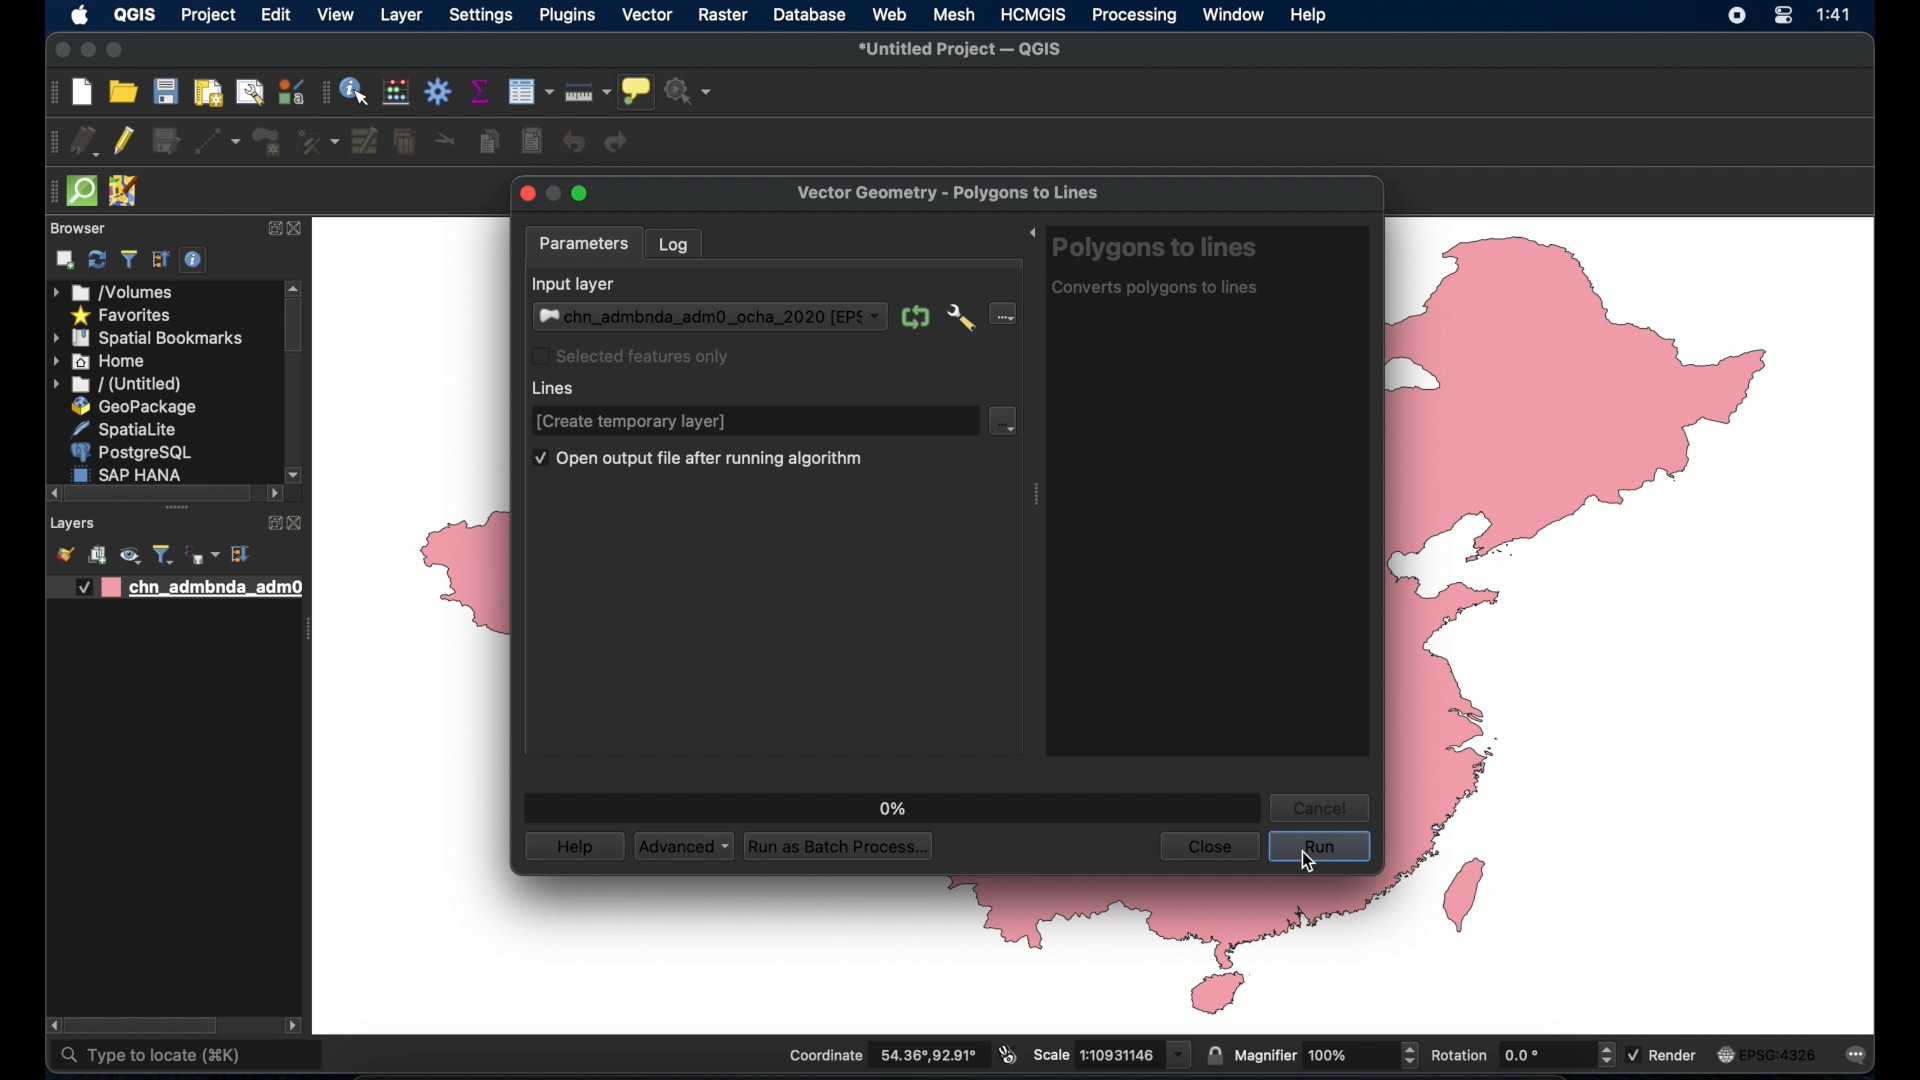 Image resolution: width=1920 pixels, height=1080 pixels. Describe the element at coordinates (1838, 15) in the screenshot. I see `time` at that location.